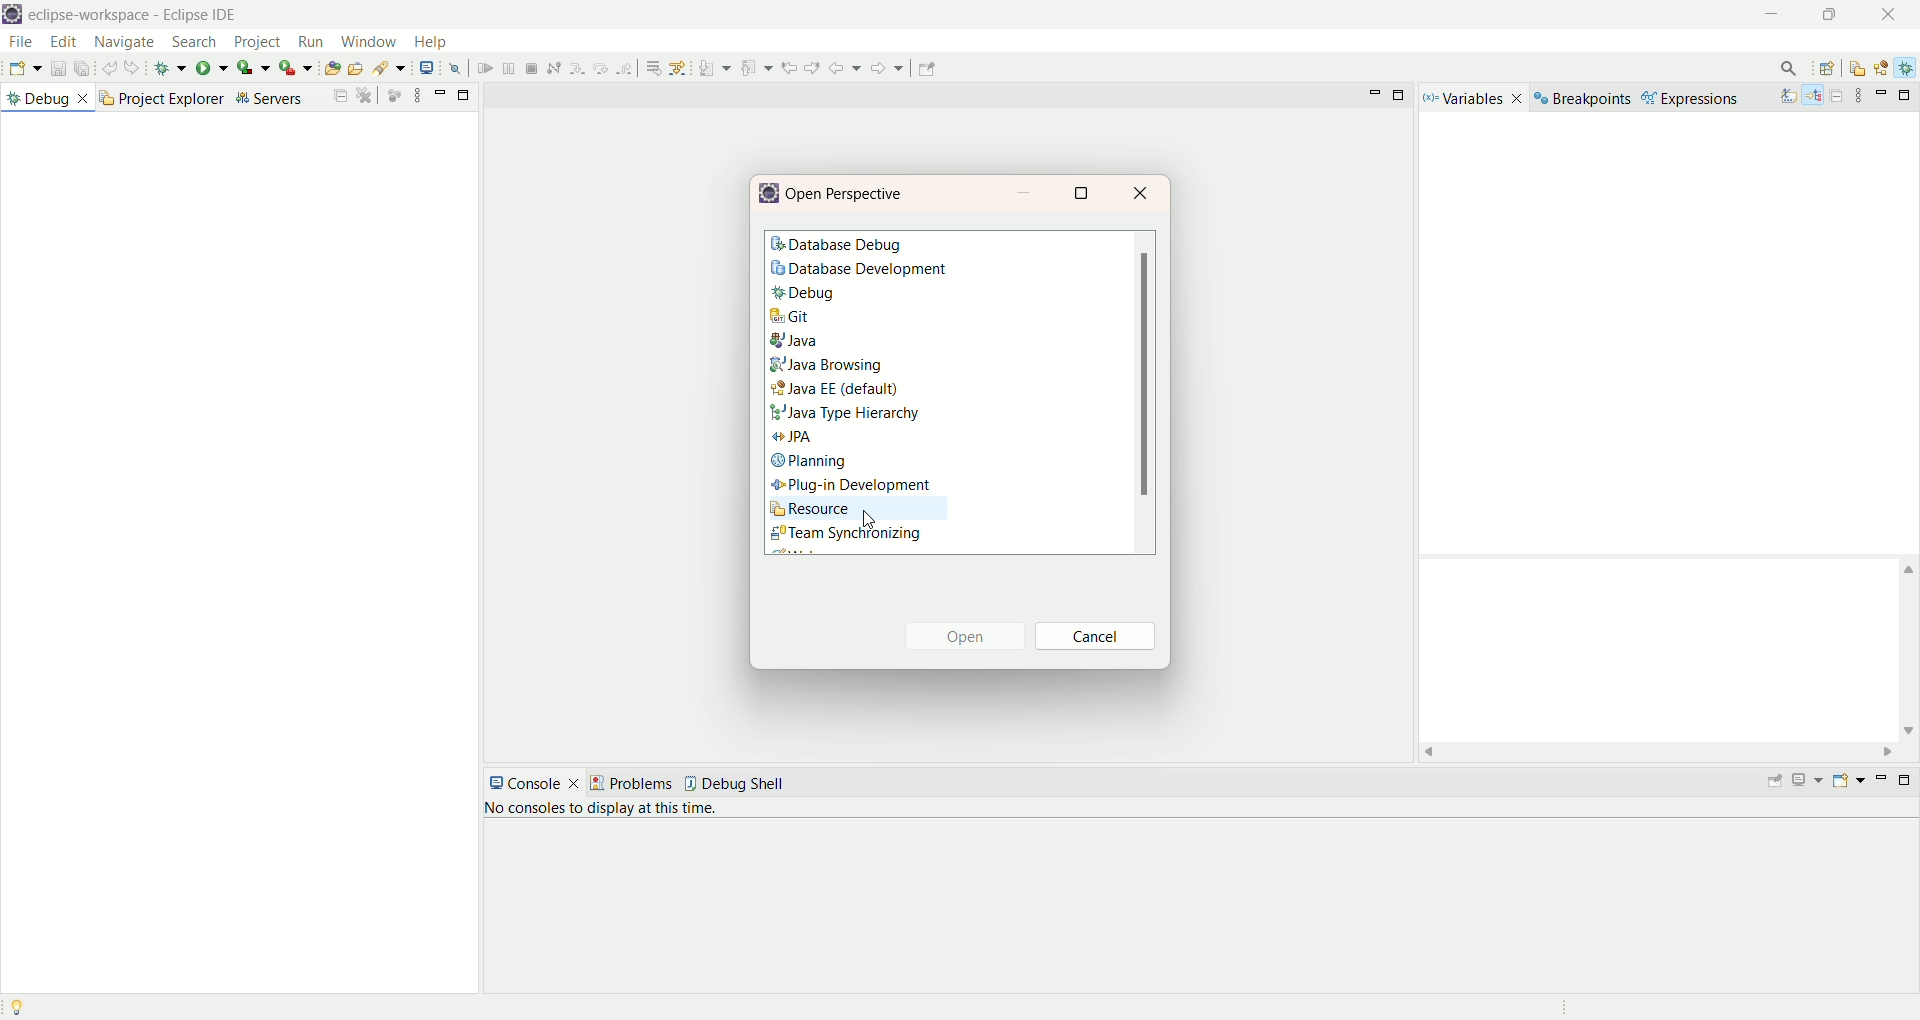 The width and height of the screenshot is (1920, 1020). What do you see at coordinates (22, 68) in the screenshot?
I see `new` at bounding box center [22, 68].